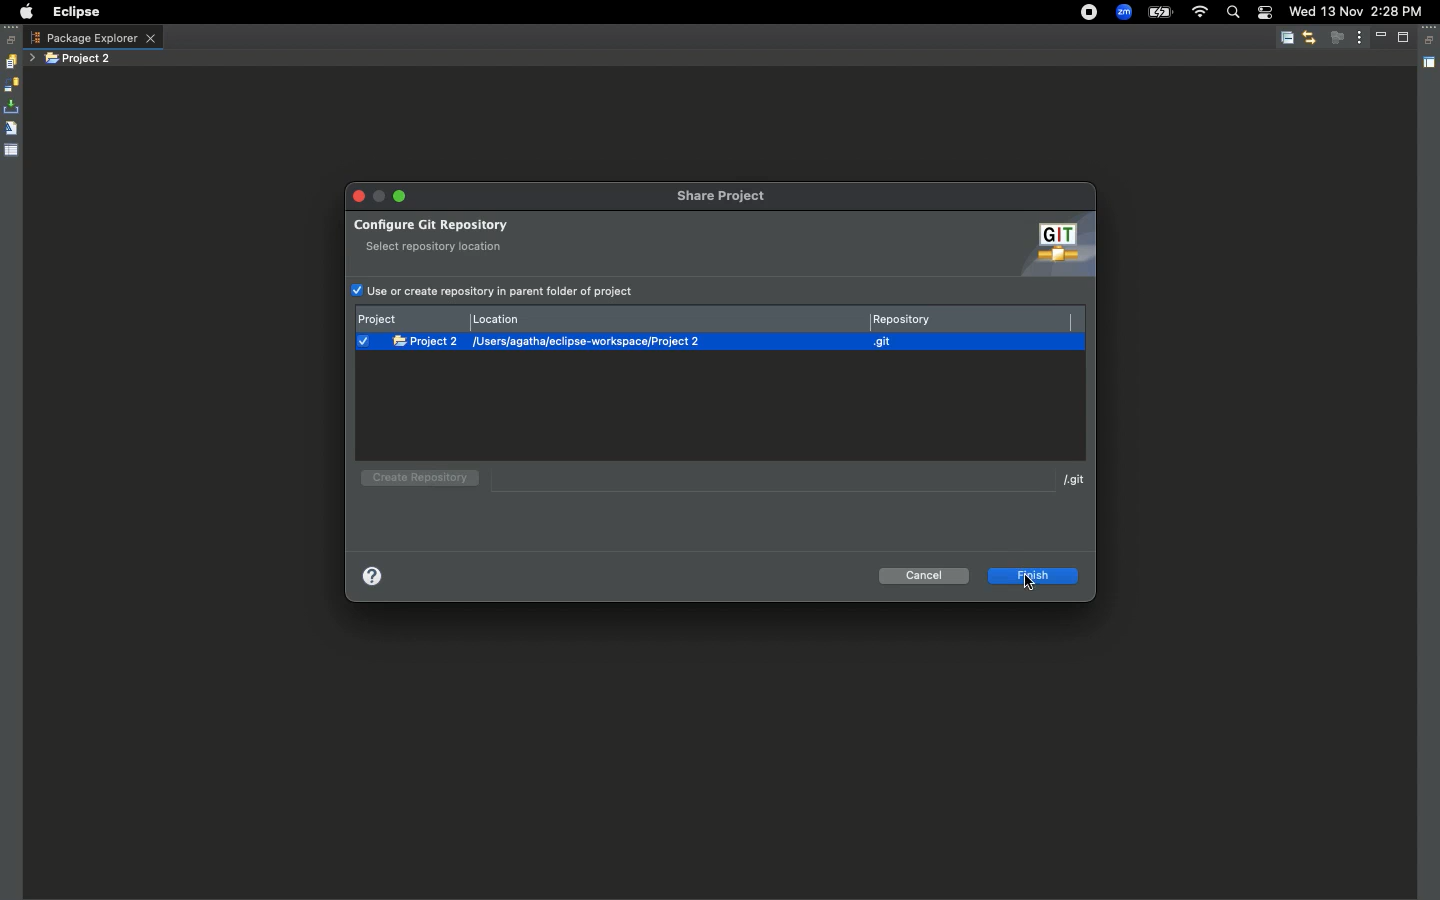 The height and width of the screenshot is (900, 1440). Describe the element at coordinates (1431, 41) in the screenshot. I see `Restore` at that location.